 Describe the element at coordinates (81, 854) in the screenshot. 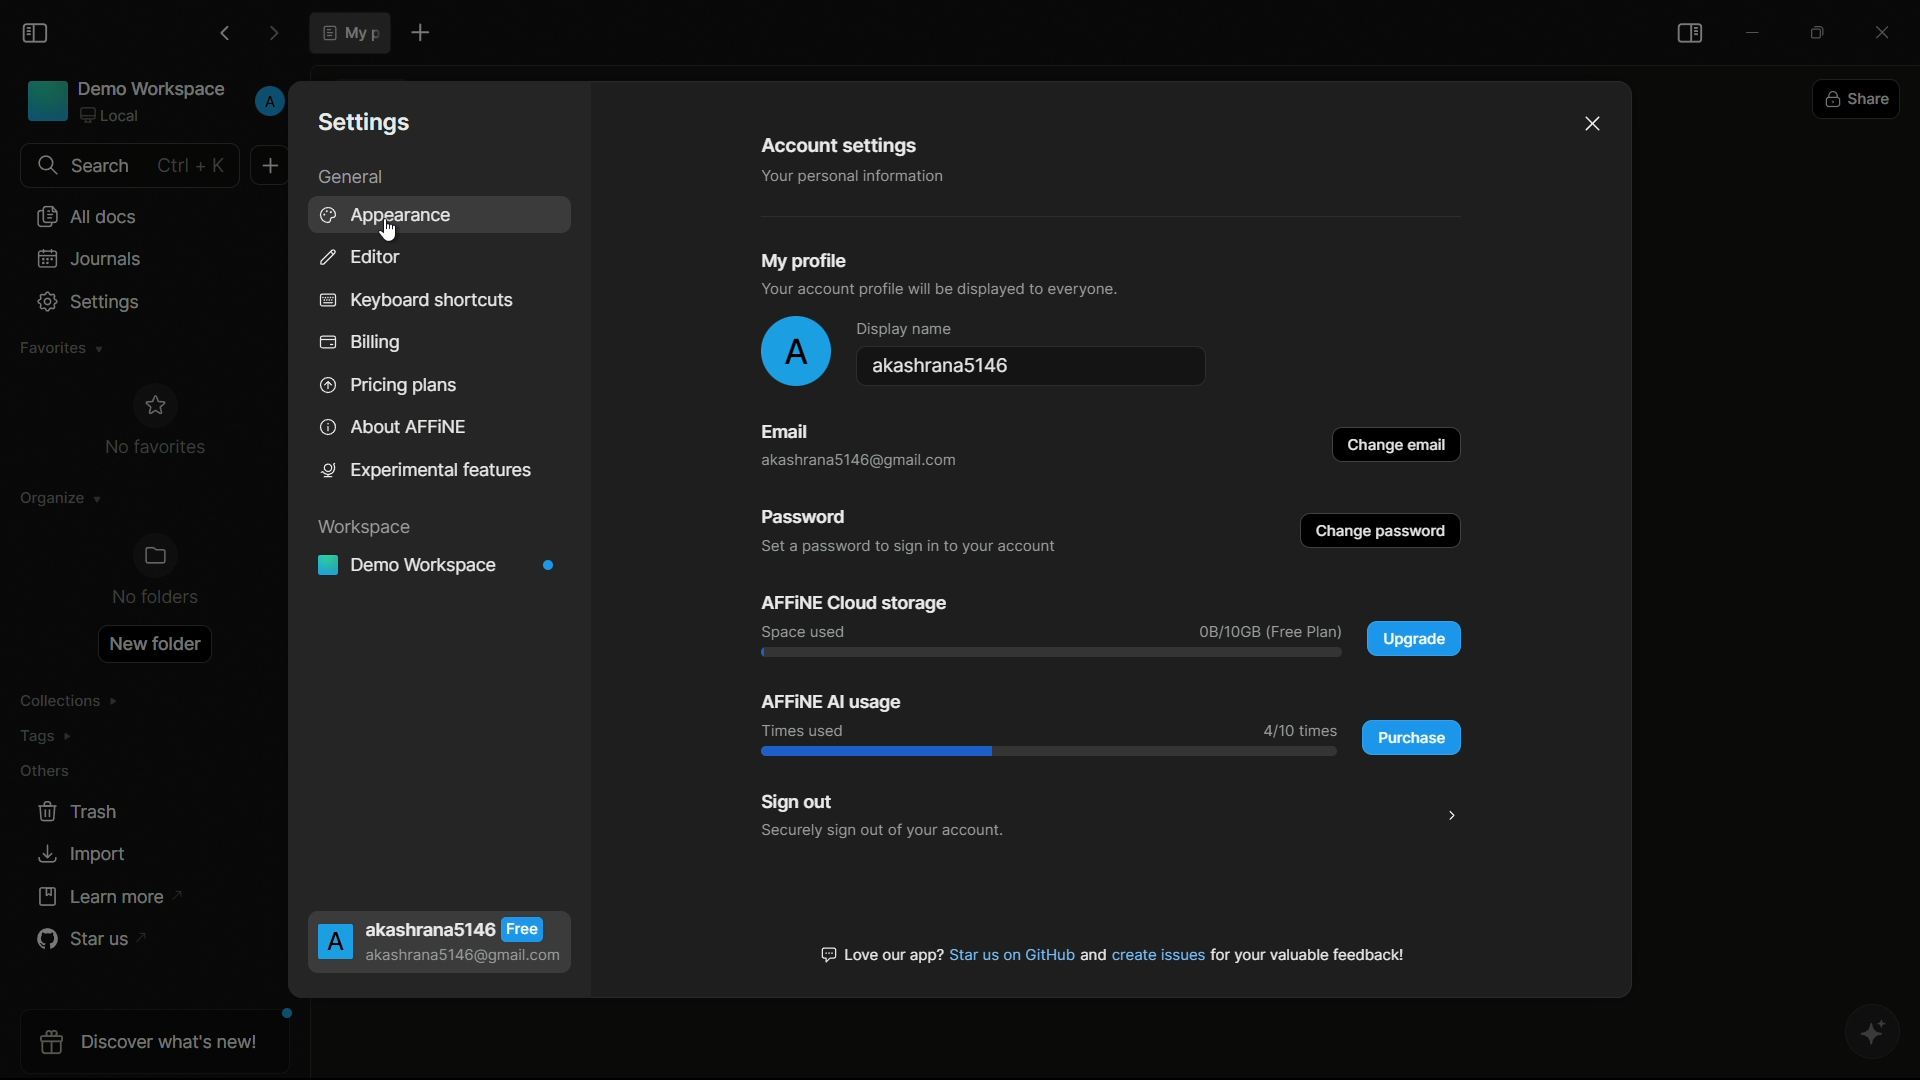

I see `import` at that location.